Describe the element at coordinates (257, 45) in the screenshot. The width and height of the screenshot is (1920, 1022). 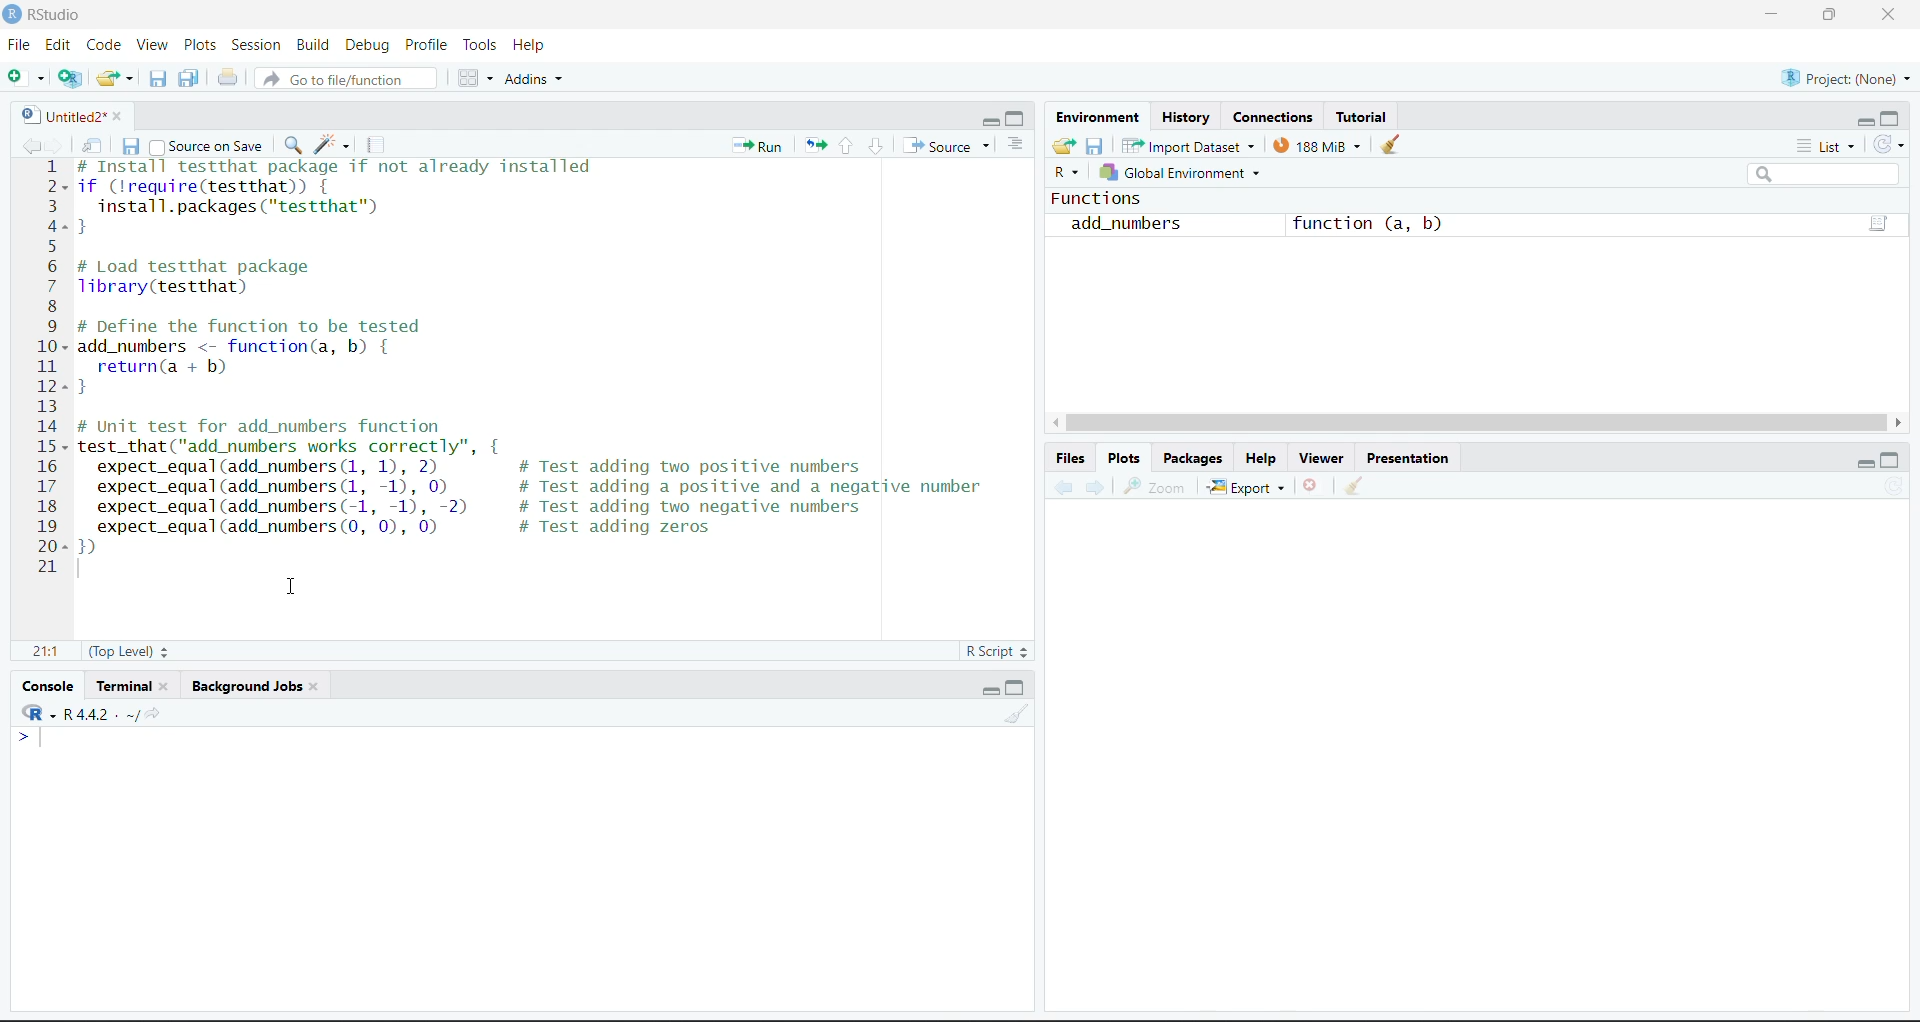
I see `Session` at that location.